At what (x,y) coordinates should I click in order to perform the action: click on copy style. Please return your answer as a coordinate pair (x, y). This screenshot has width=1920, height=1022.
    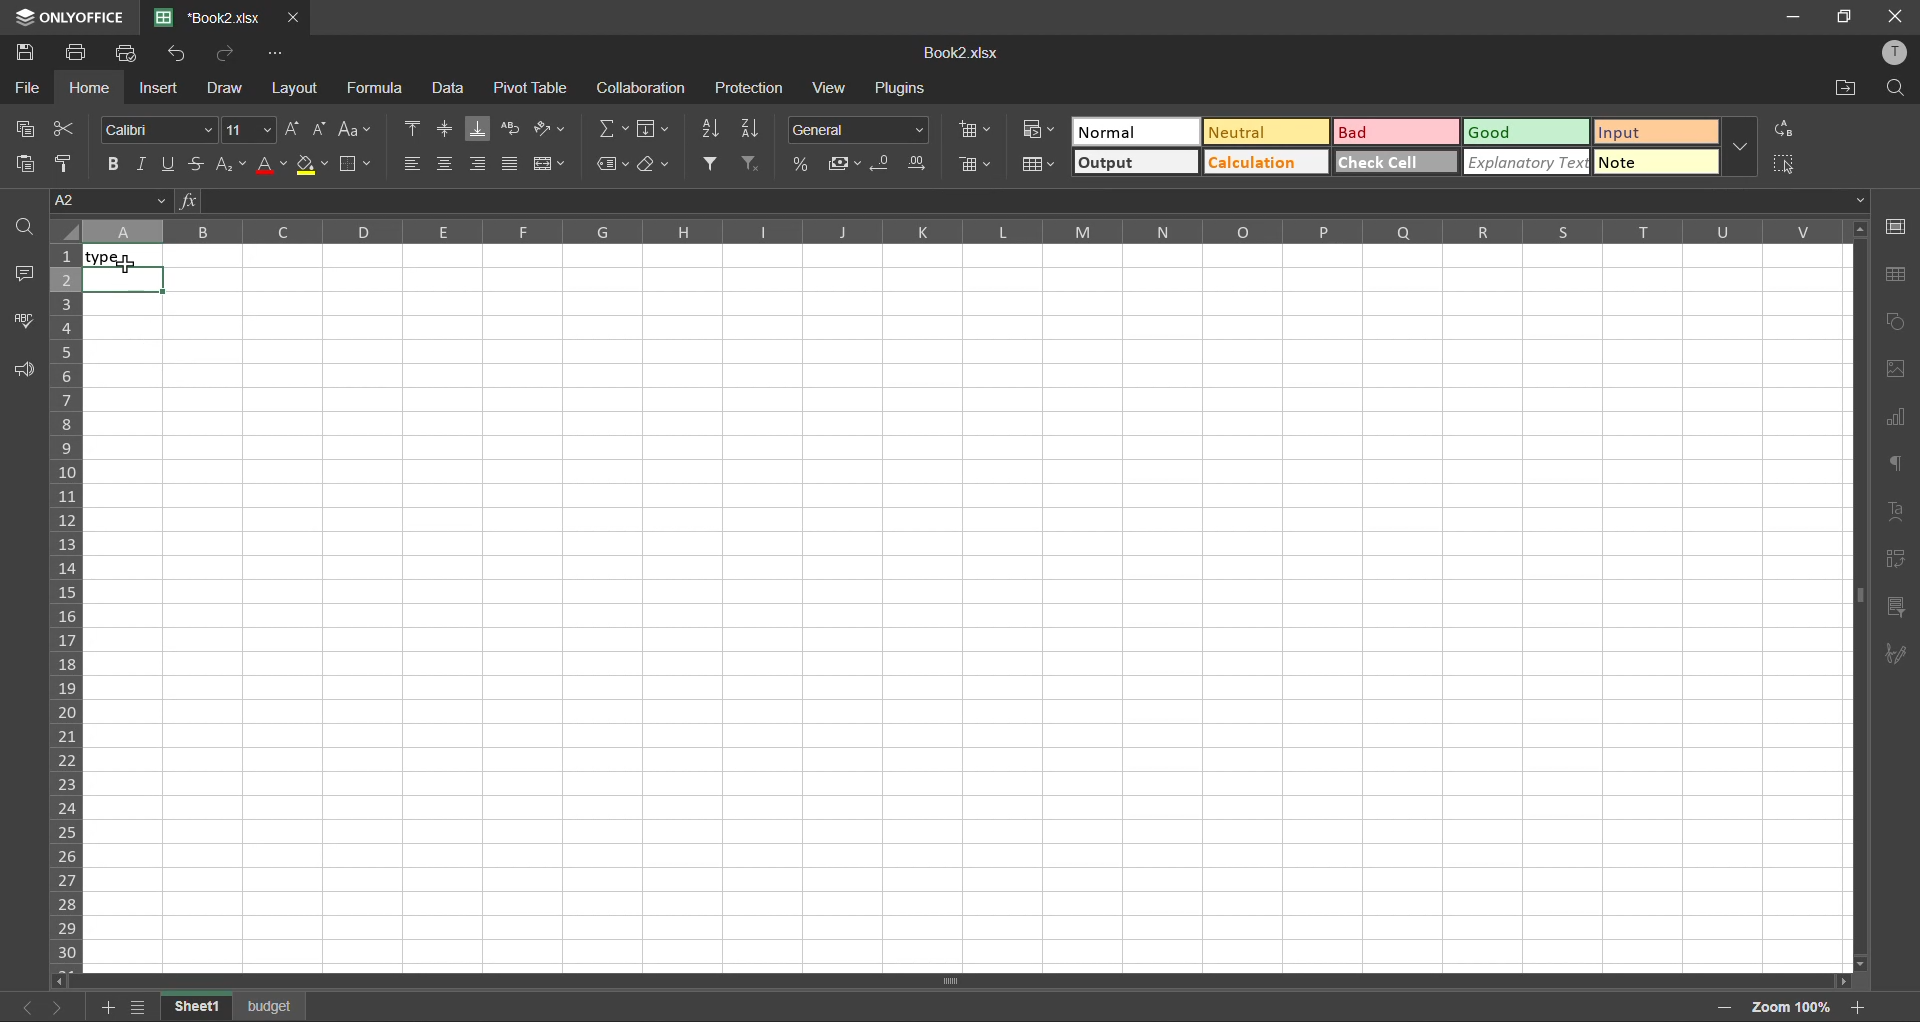
    Looking at the image, I should click on (64, 162).